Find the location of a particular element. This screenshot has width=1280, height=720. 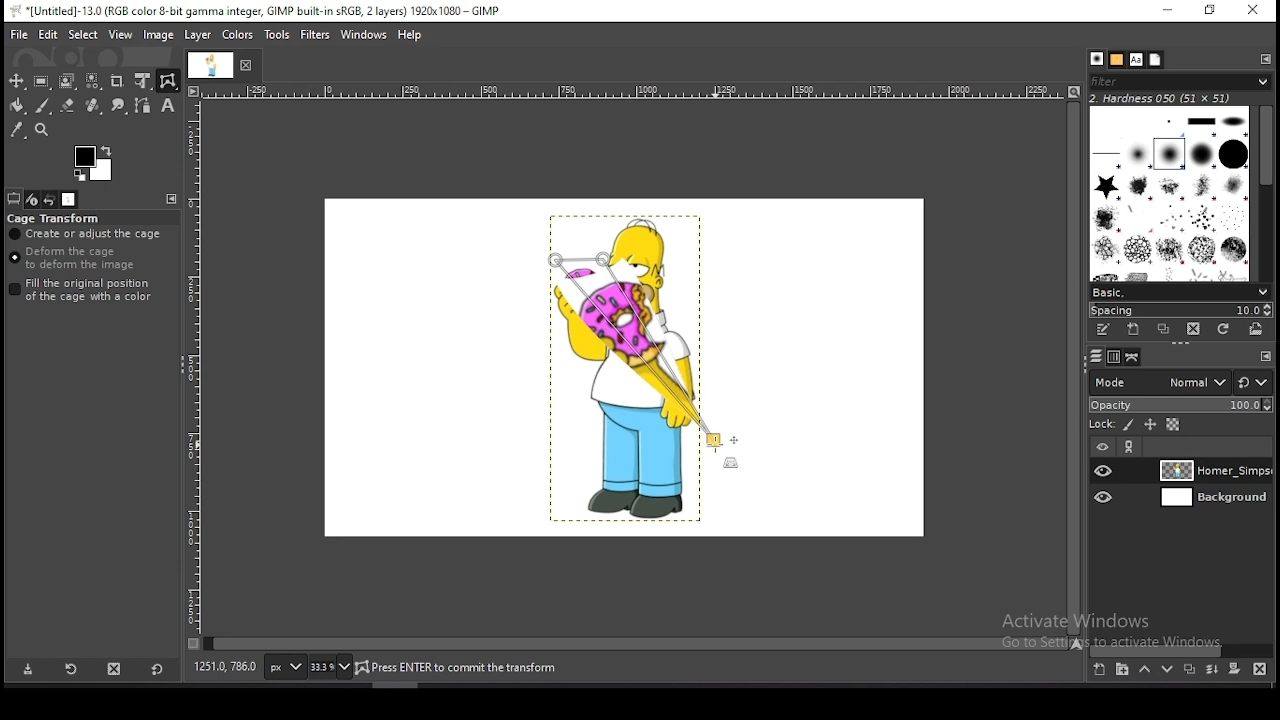

image is located at coordinates (160, 37).